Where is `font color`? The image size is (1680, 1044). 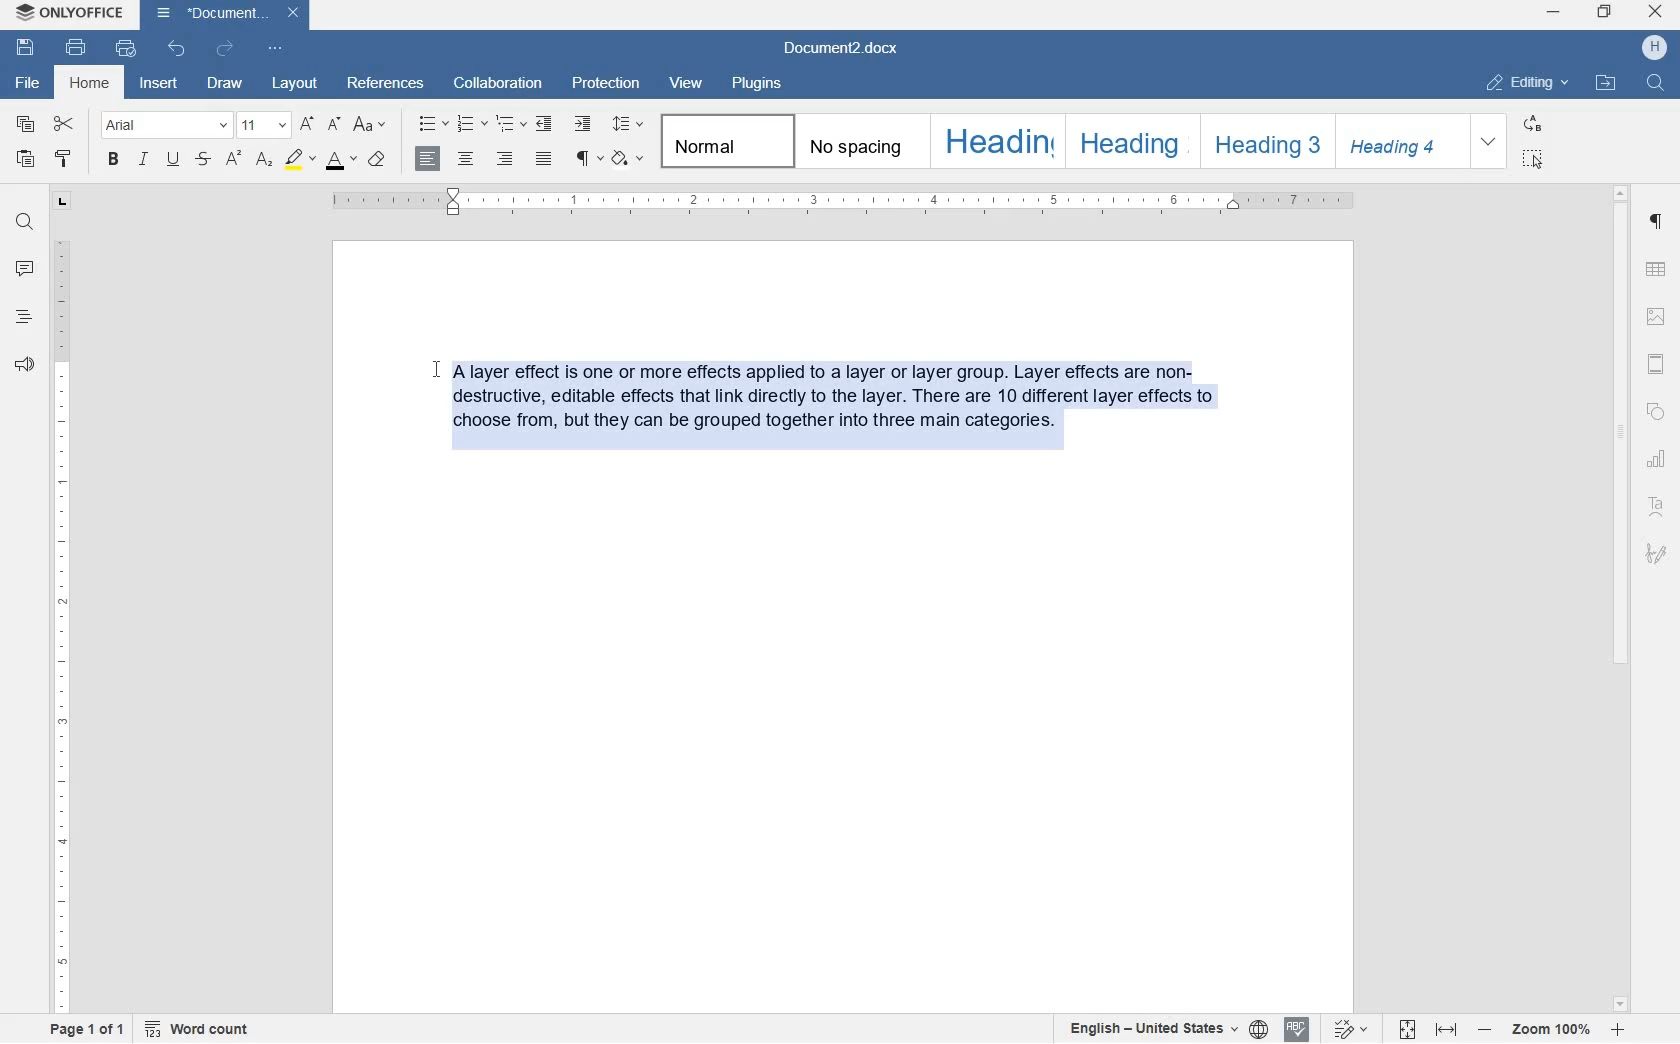 font color is located at coordinates (340, 161).